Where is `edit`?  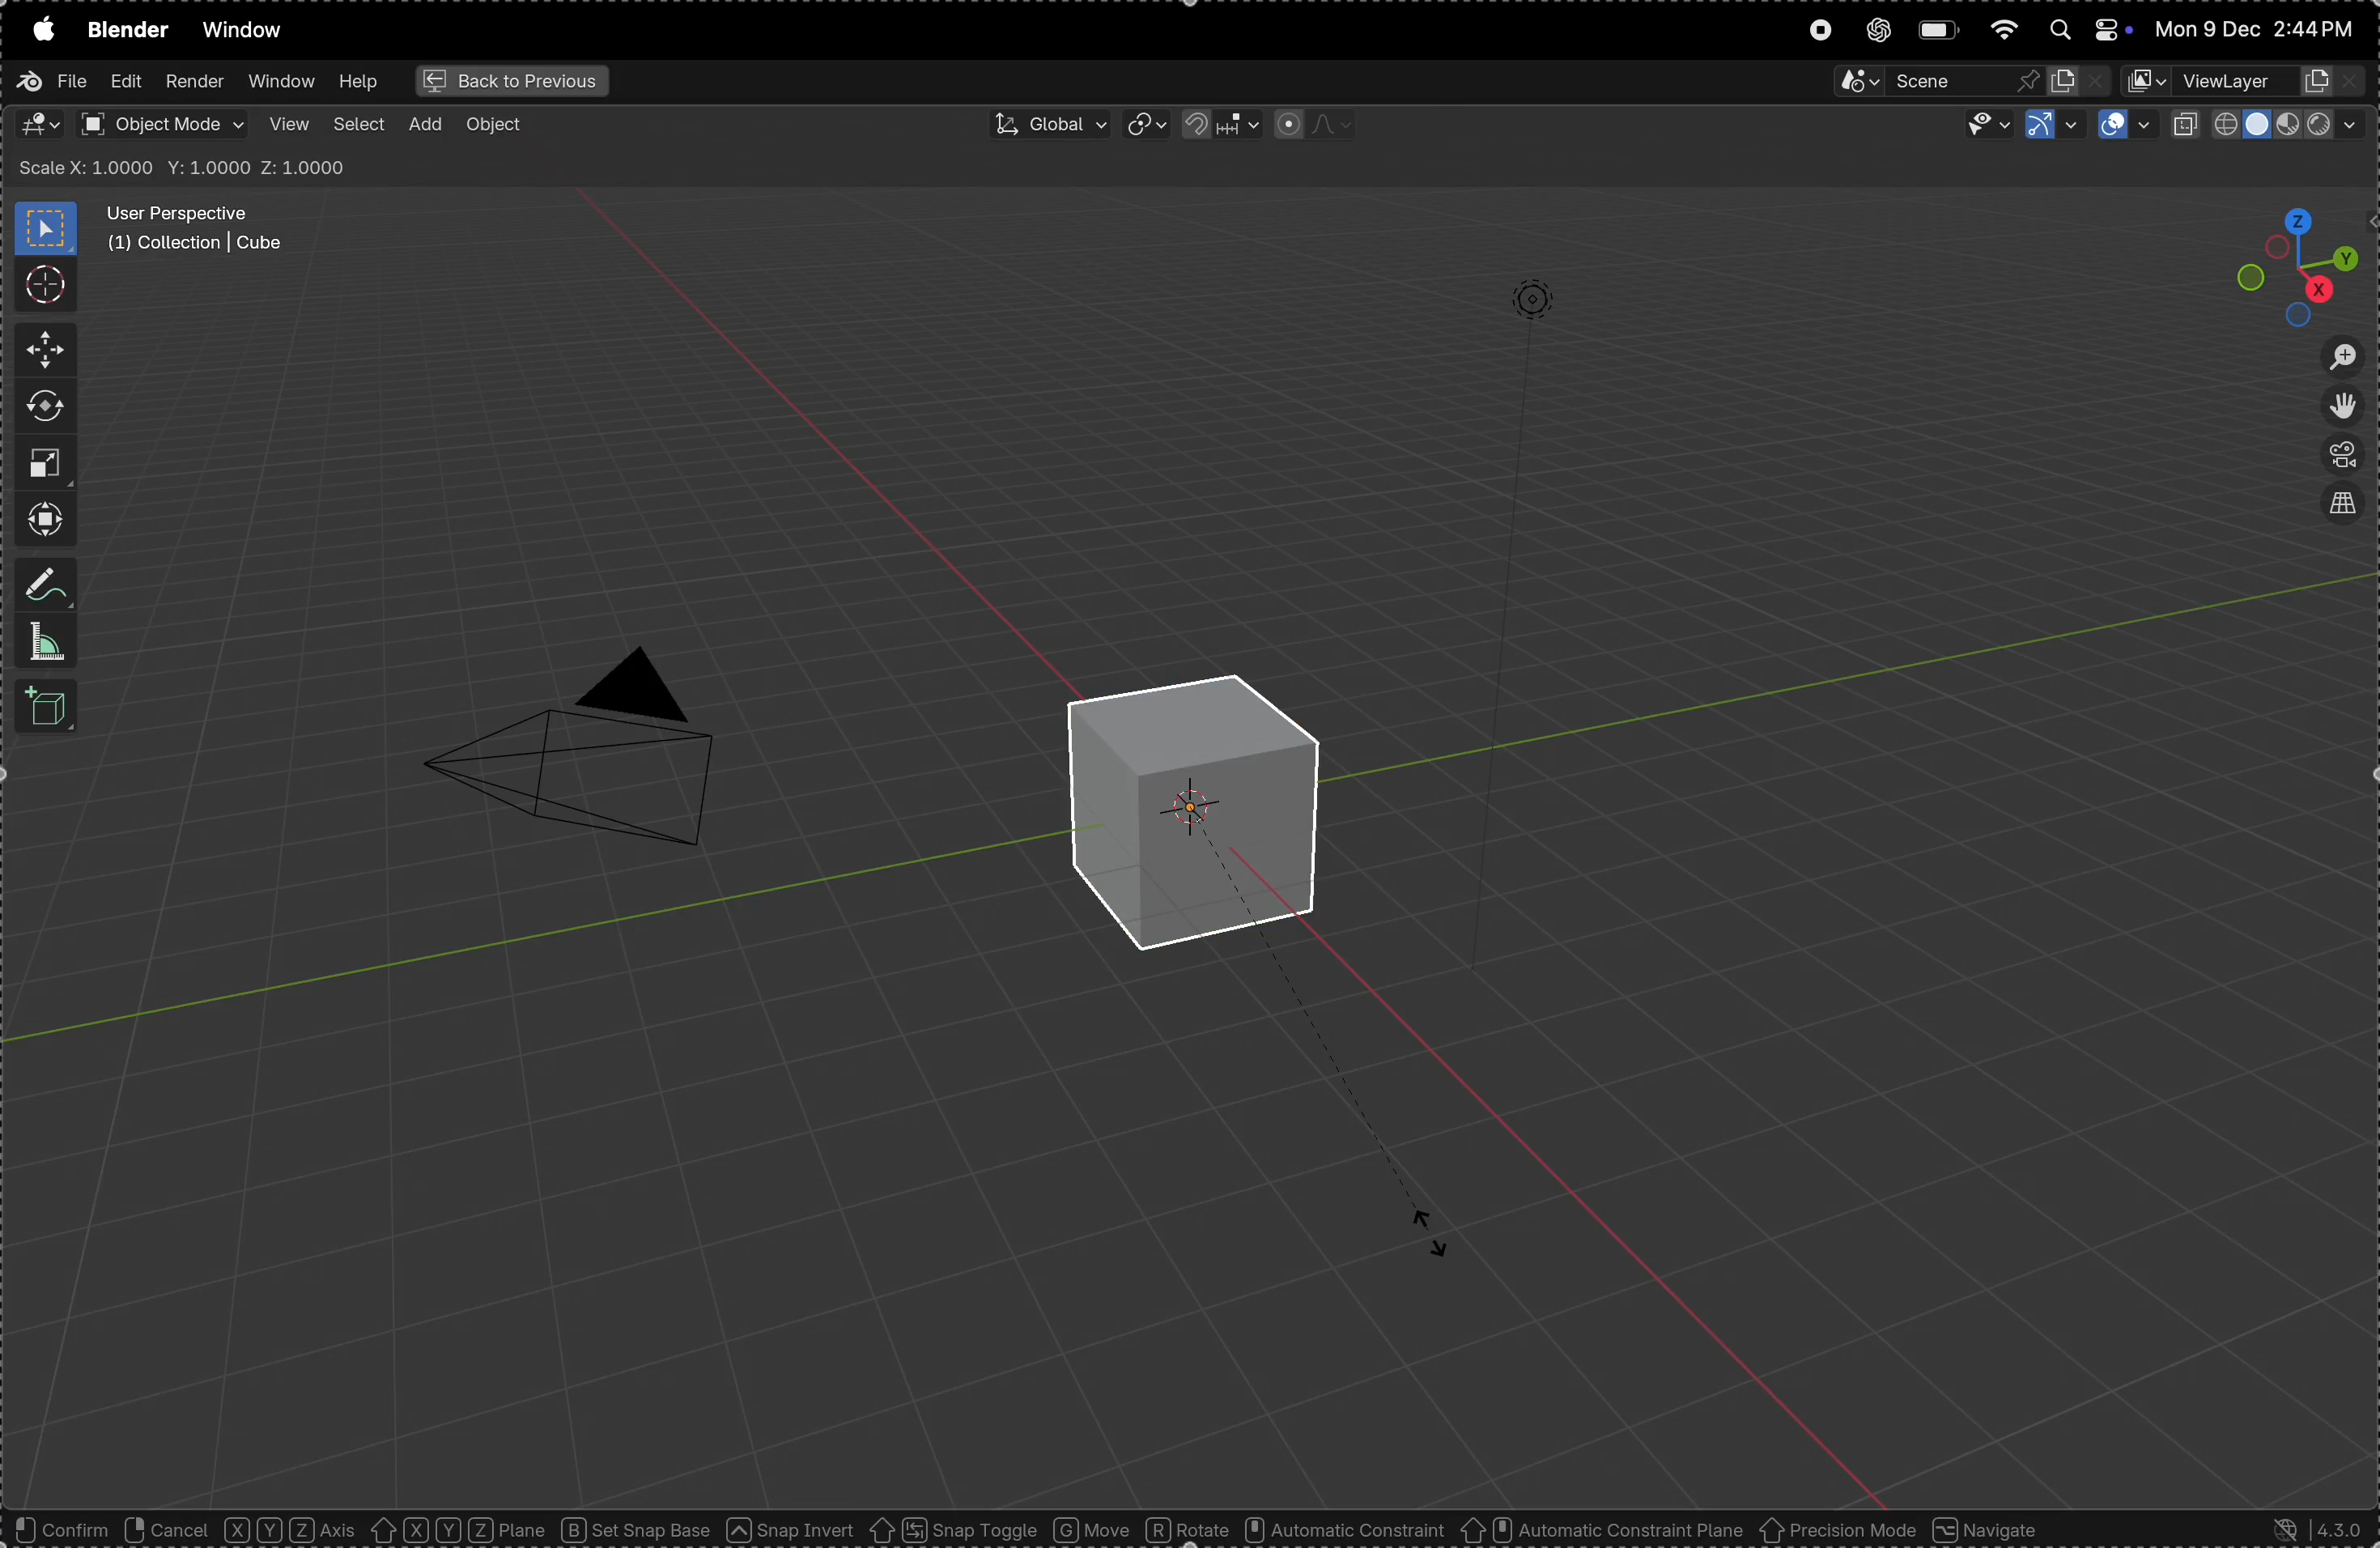
edit is located at coordinates (121, 82).